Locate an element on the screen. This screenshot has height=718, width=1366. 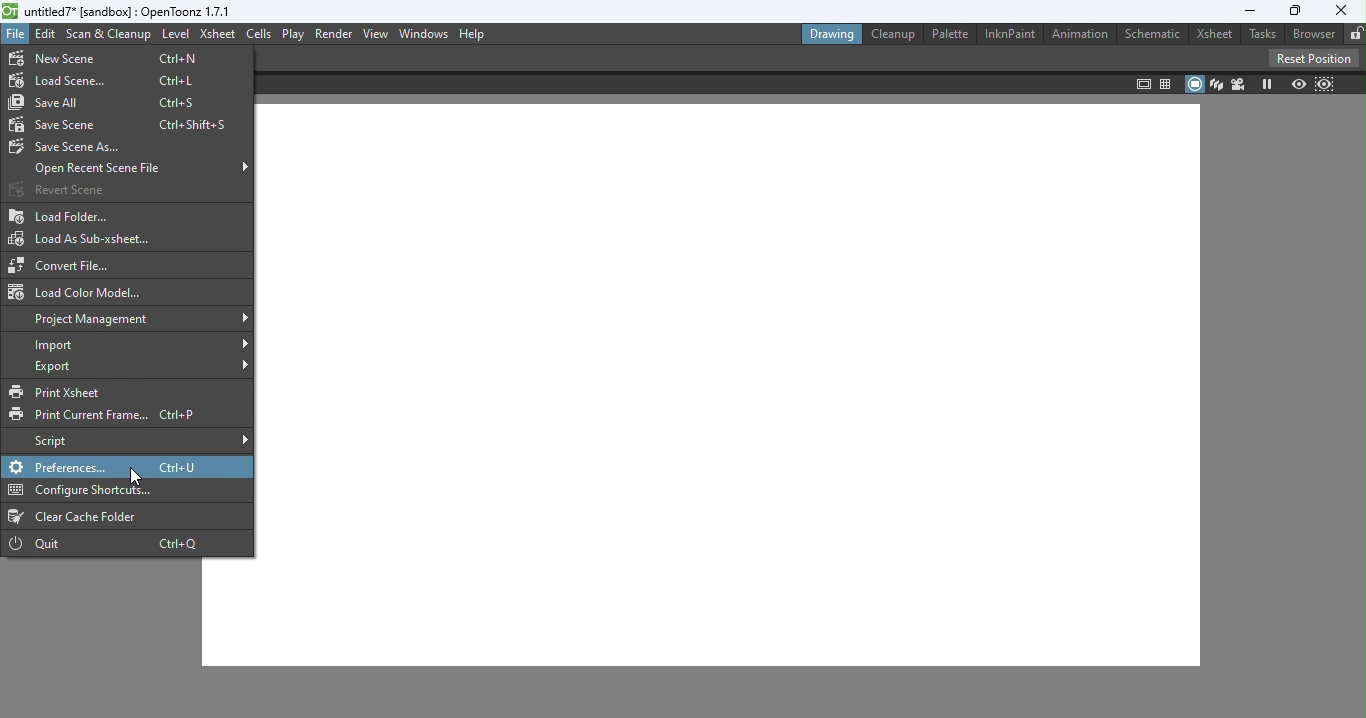
Drawing is located at coordinates (832, 34).